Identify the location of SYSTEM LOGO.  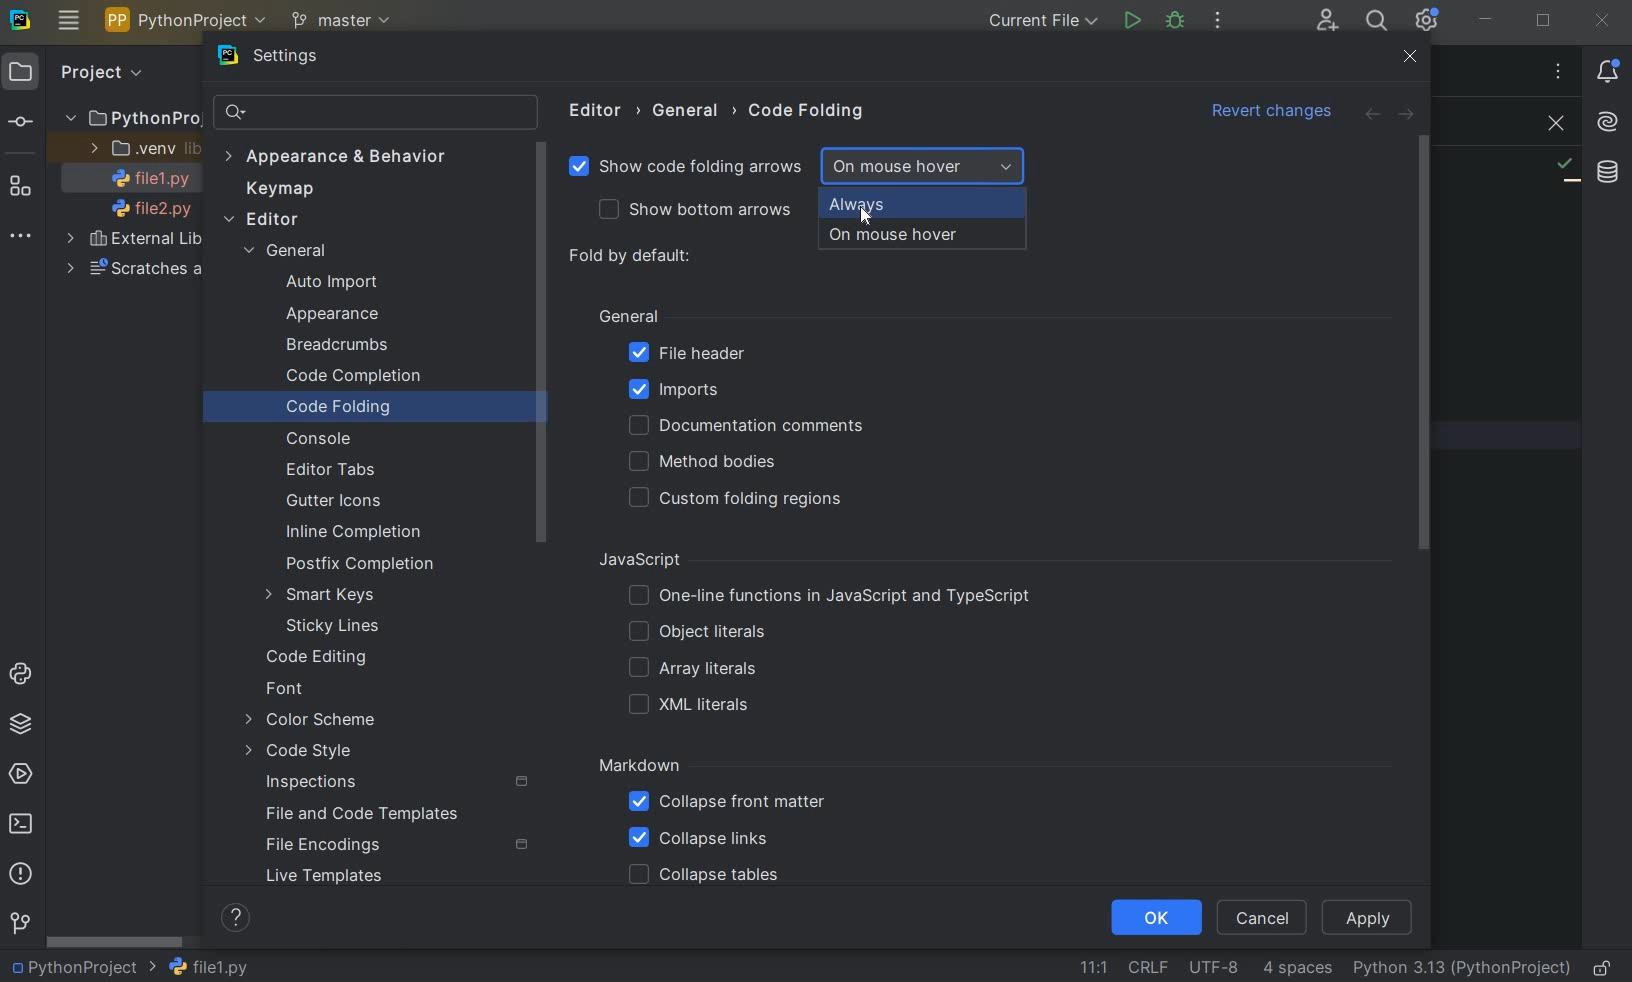
(22, 21).